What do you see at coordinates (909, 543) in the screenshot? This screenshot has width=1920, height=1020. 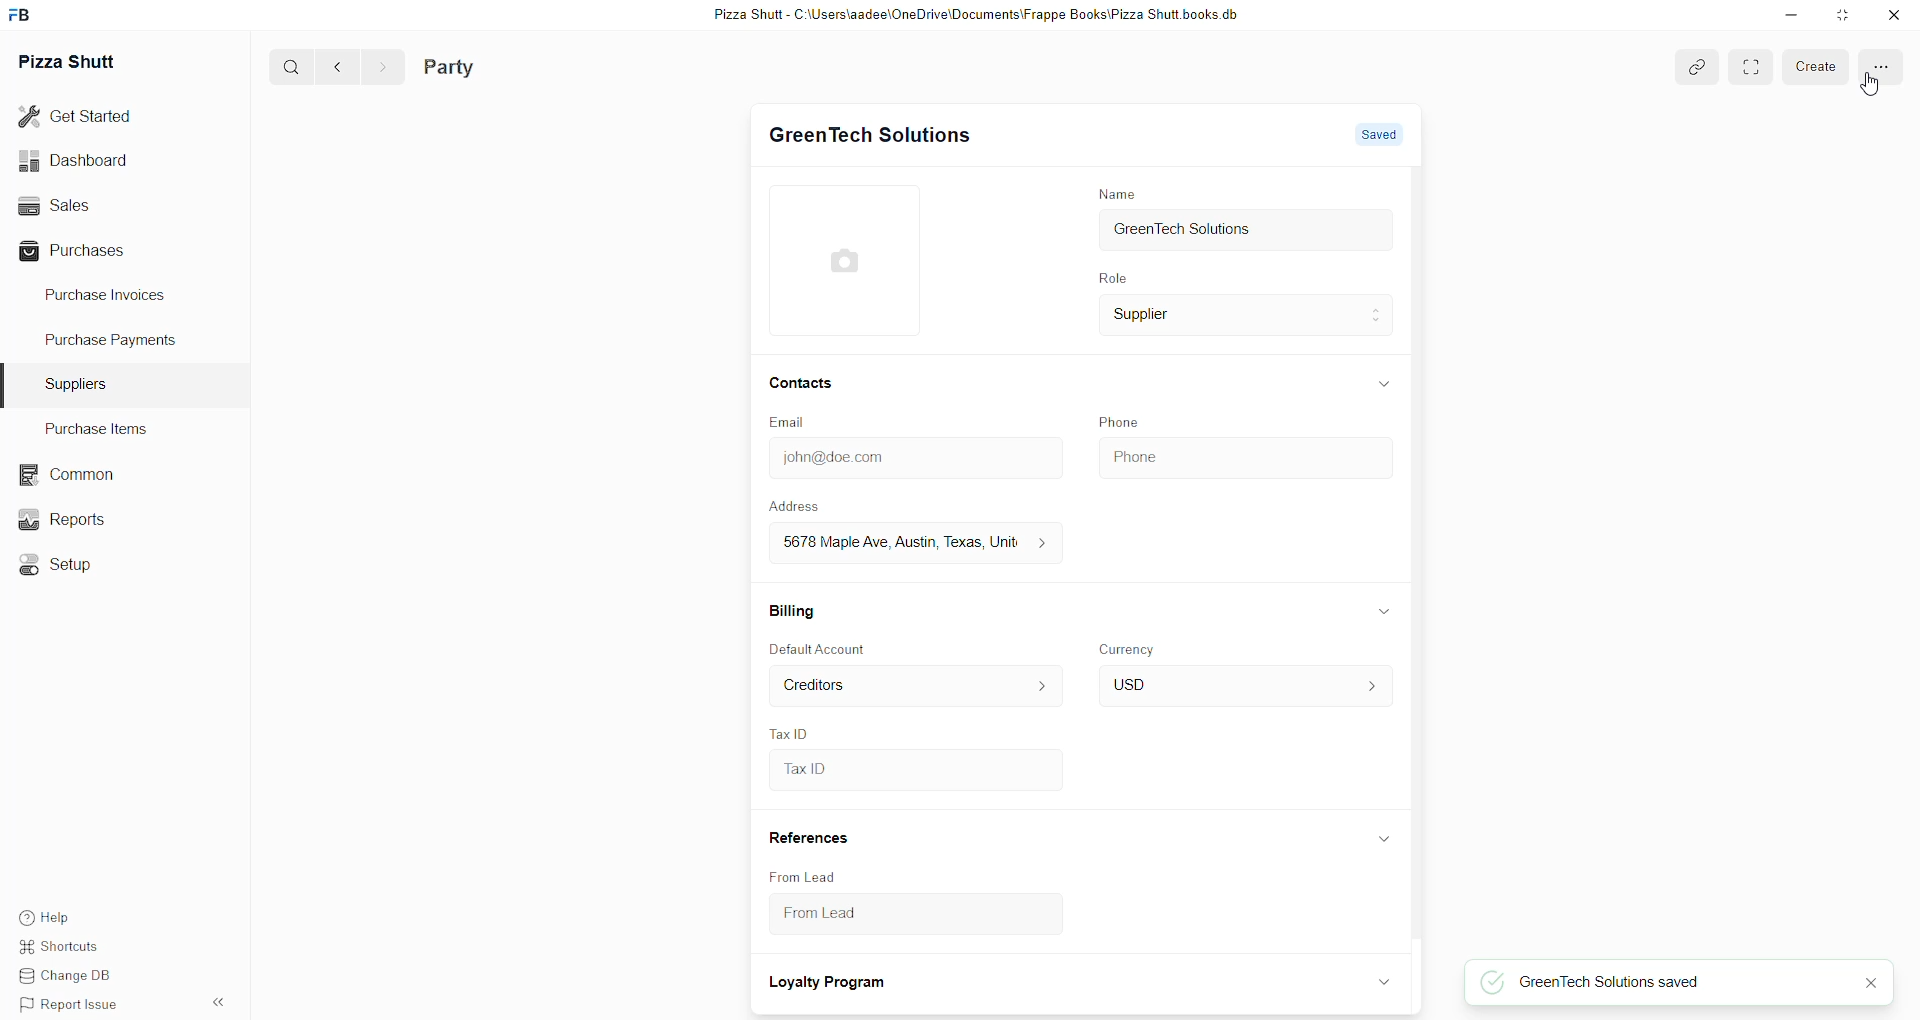 I see `B, C,fEngland, Denmark, 411006` at bounding box center [909, 543].